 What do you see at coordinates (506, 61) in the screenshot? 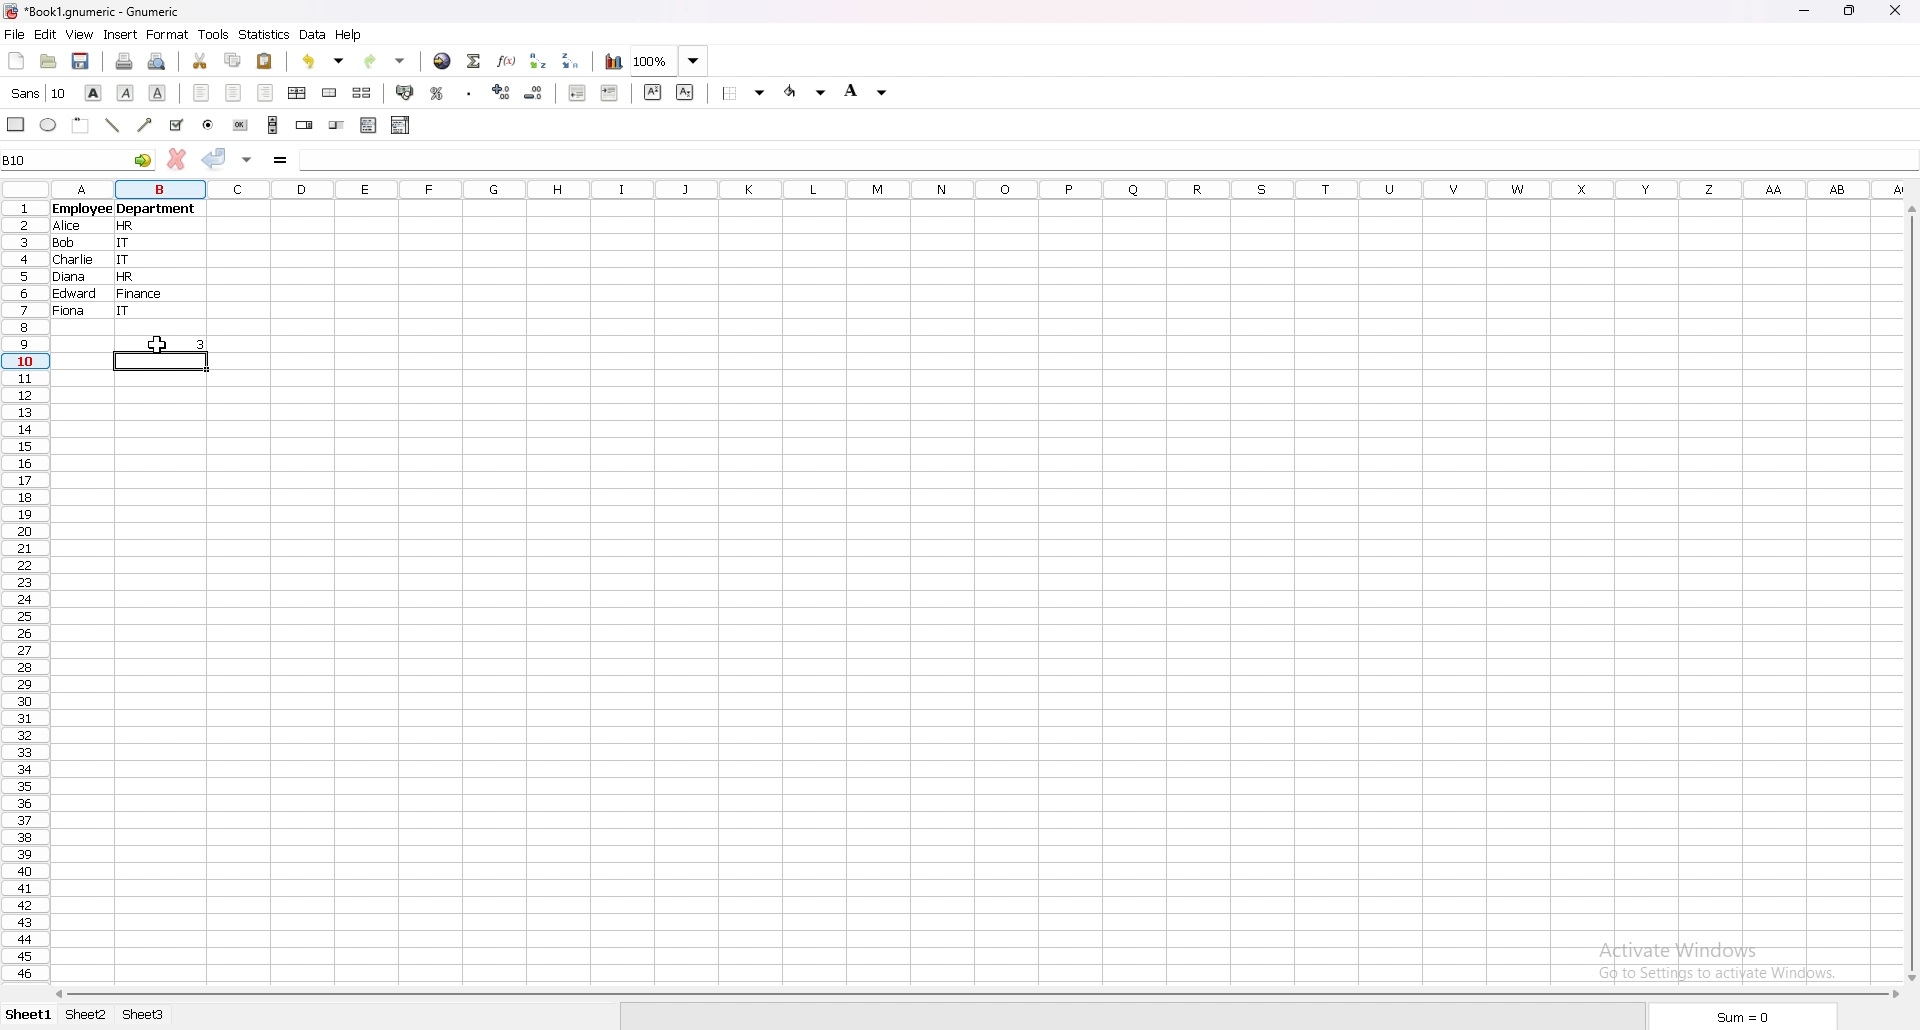
I see `function` at bounding box center [506, 61].